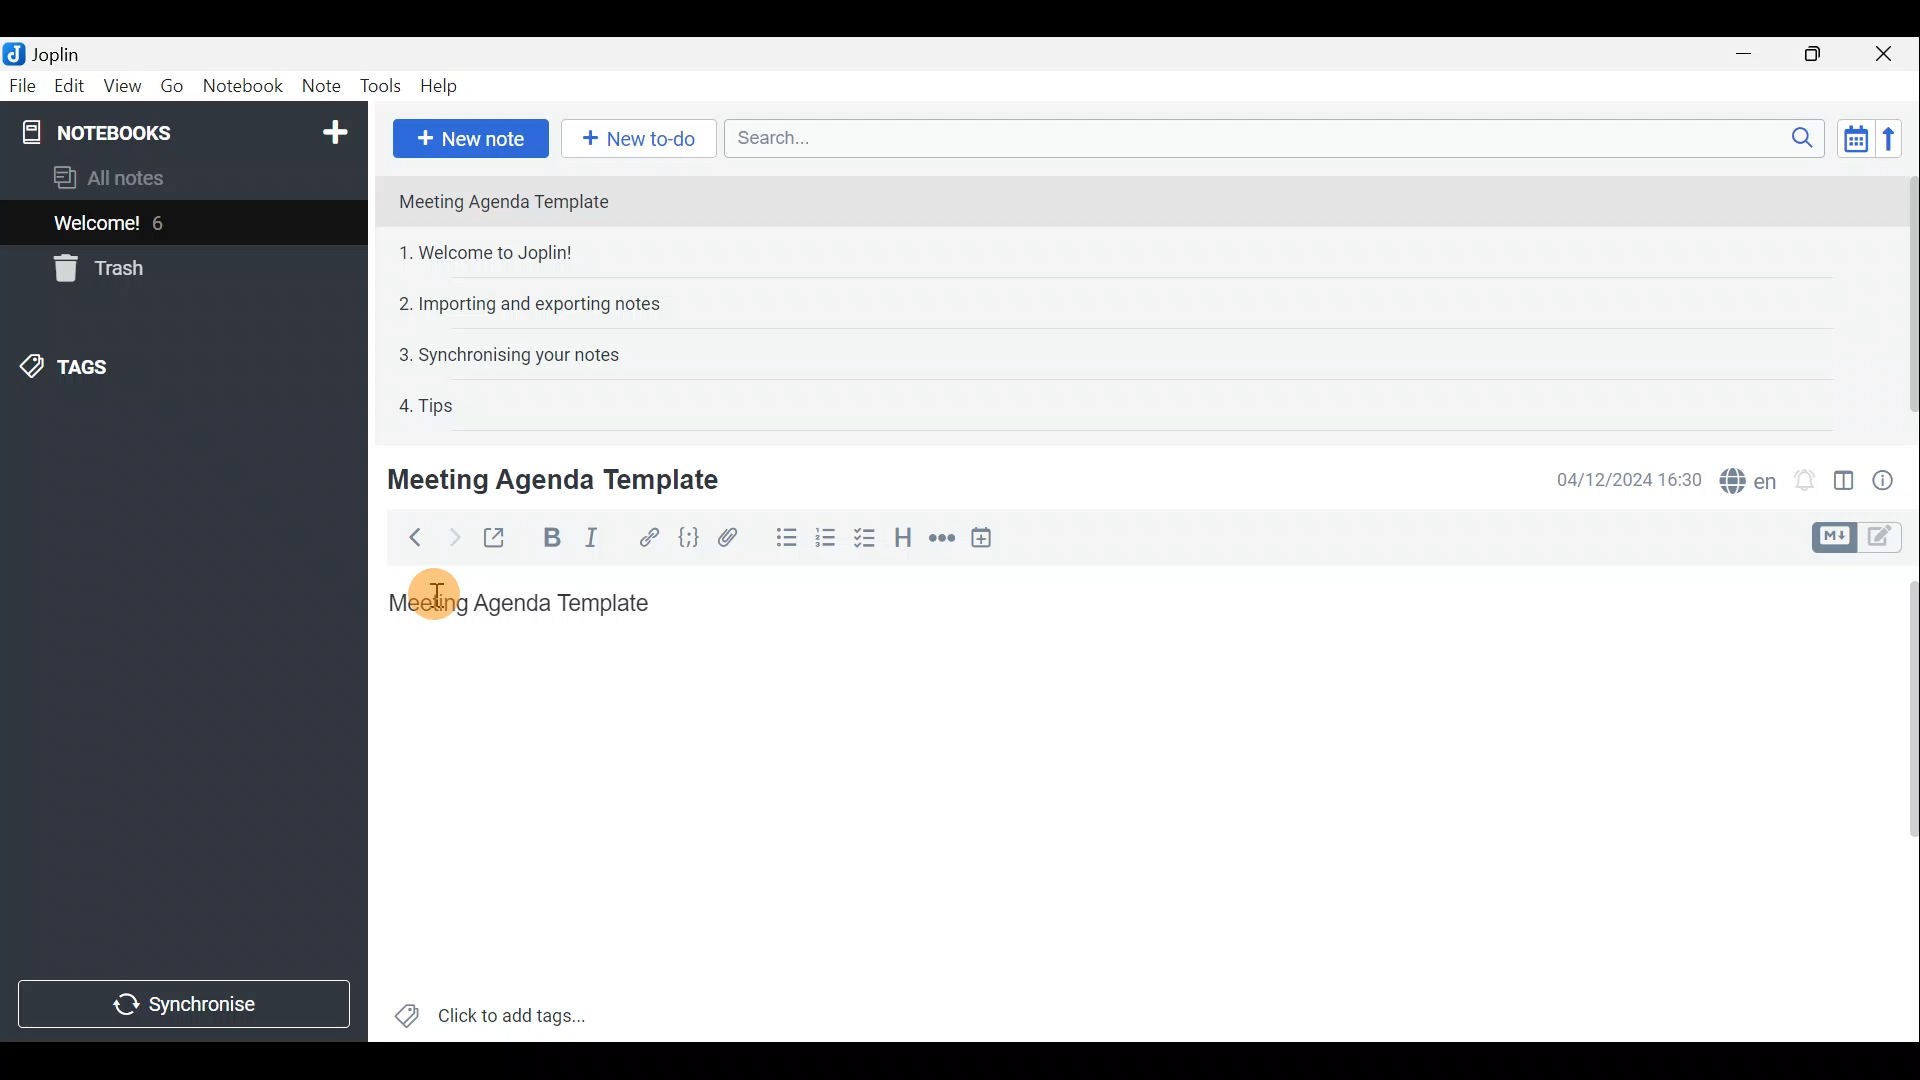 The height and width of the screenshot is (1080, 1920). Describe the element at coordinates (436, 600) in the screenshot. I see `cursor` at that location.